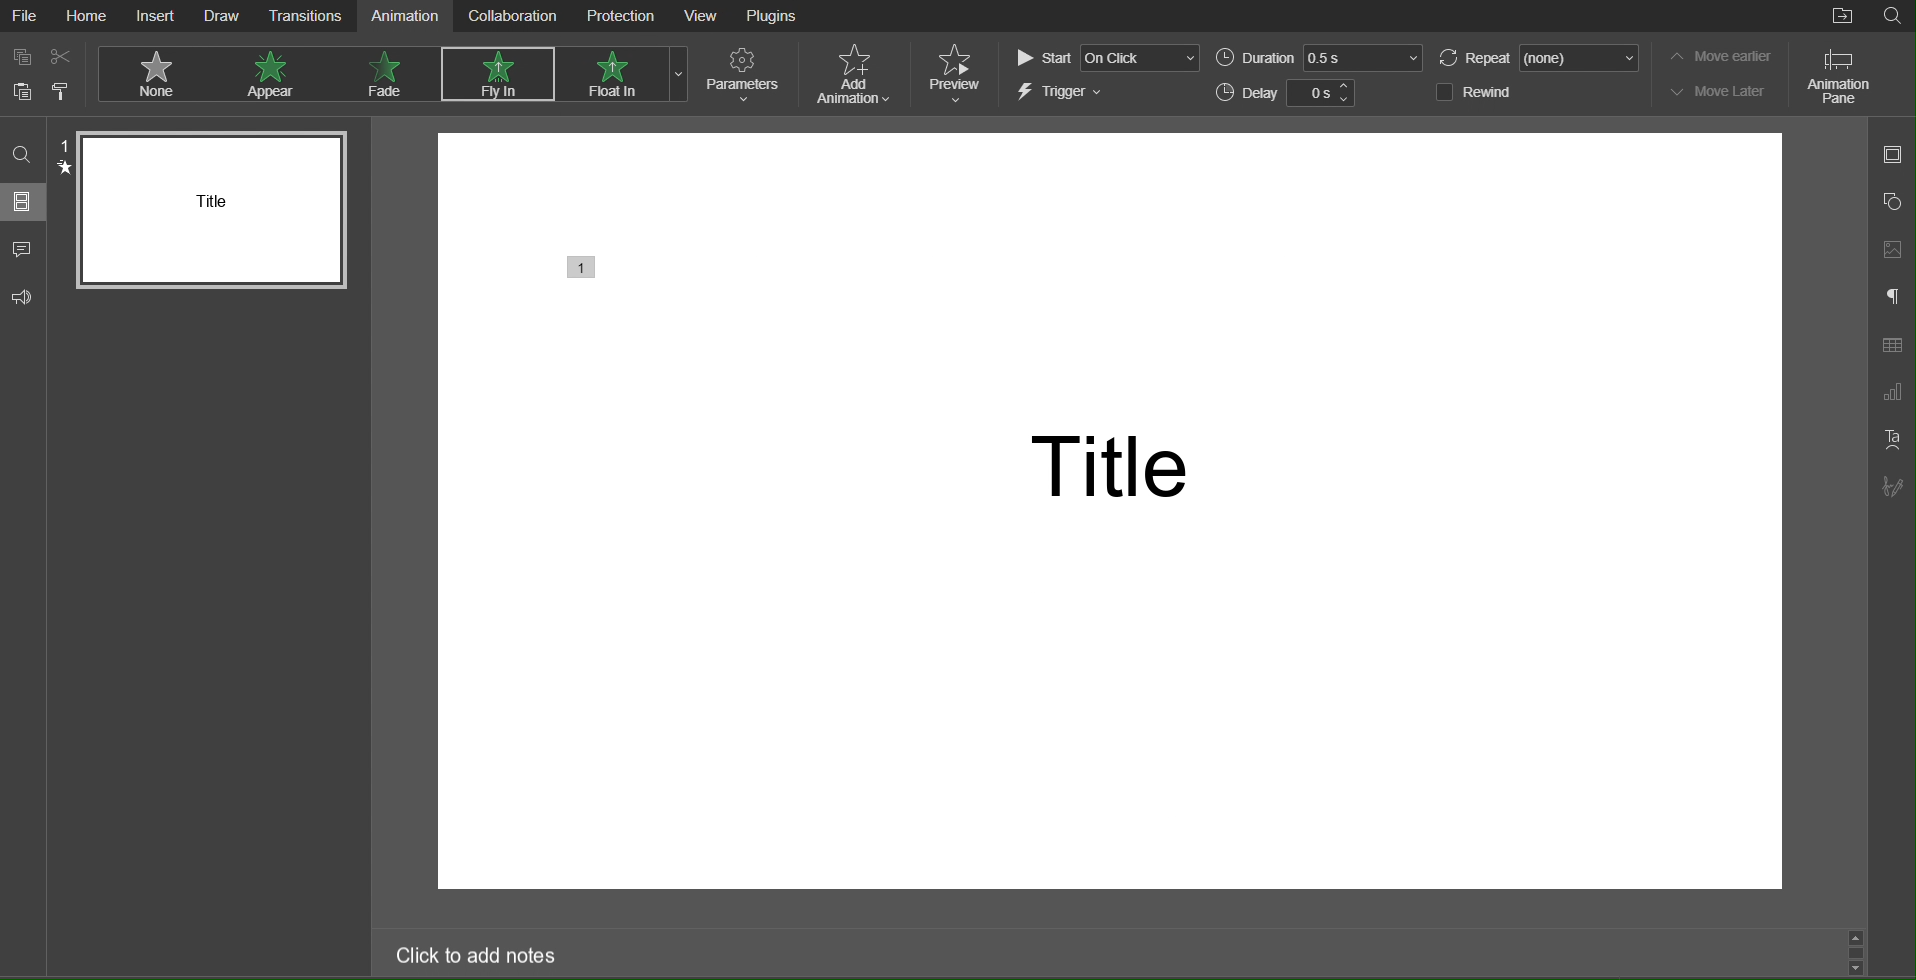 The height and width of the screenshot is (980, 1916). Describe the element at coordinates (1105, 58) in the screenshot. I see `Start` at that location.